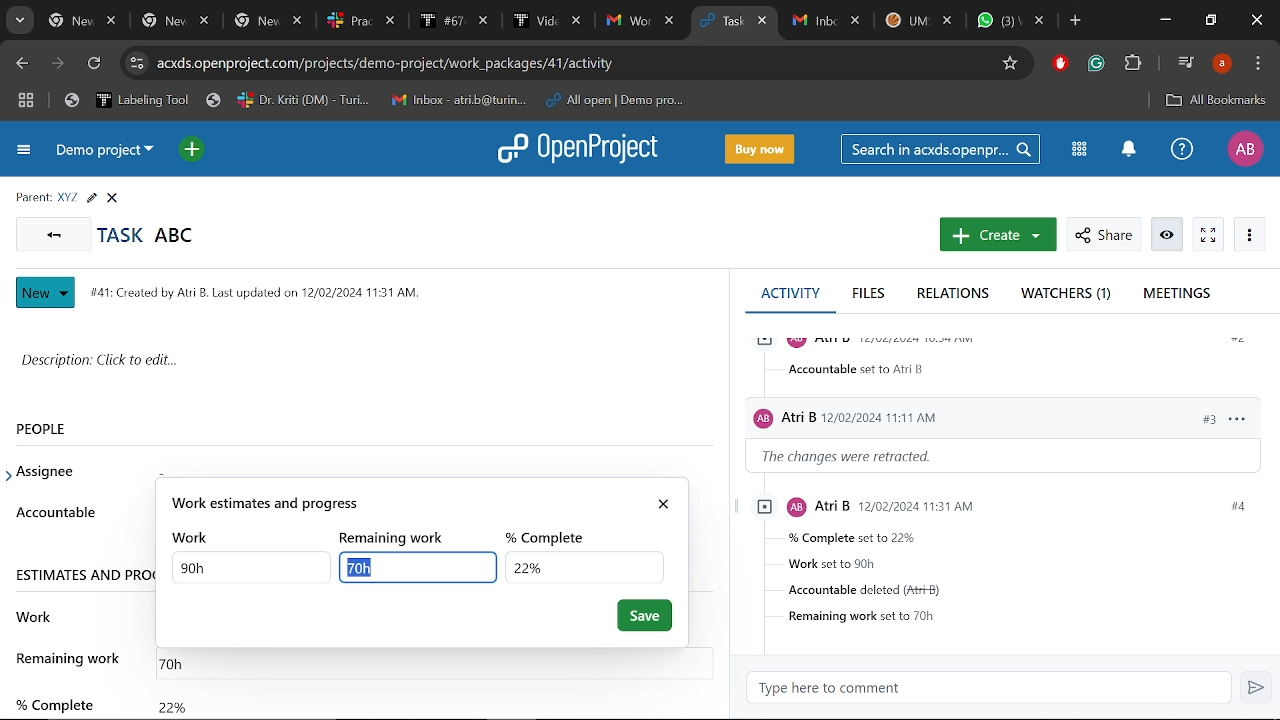  I want to click on Nwe, so click(46, 293).